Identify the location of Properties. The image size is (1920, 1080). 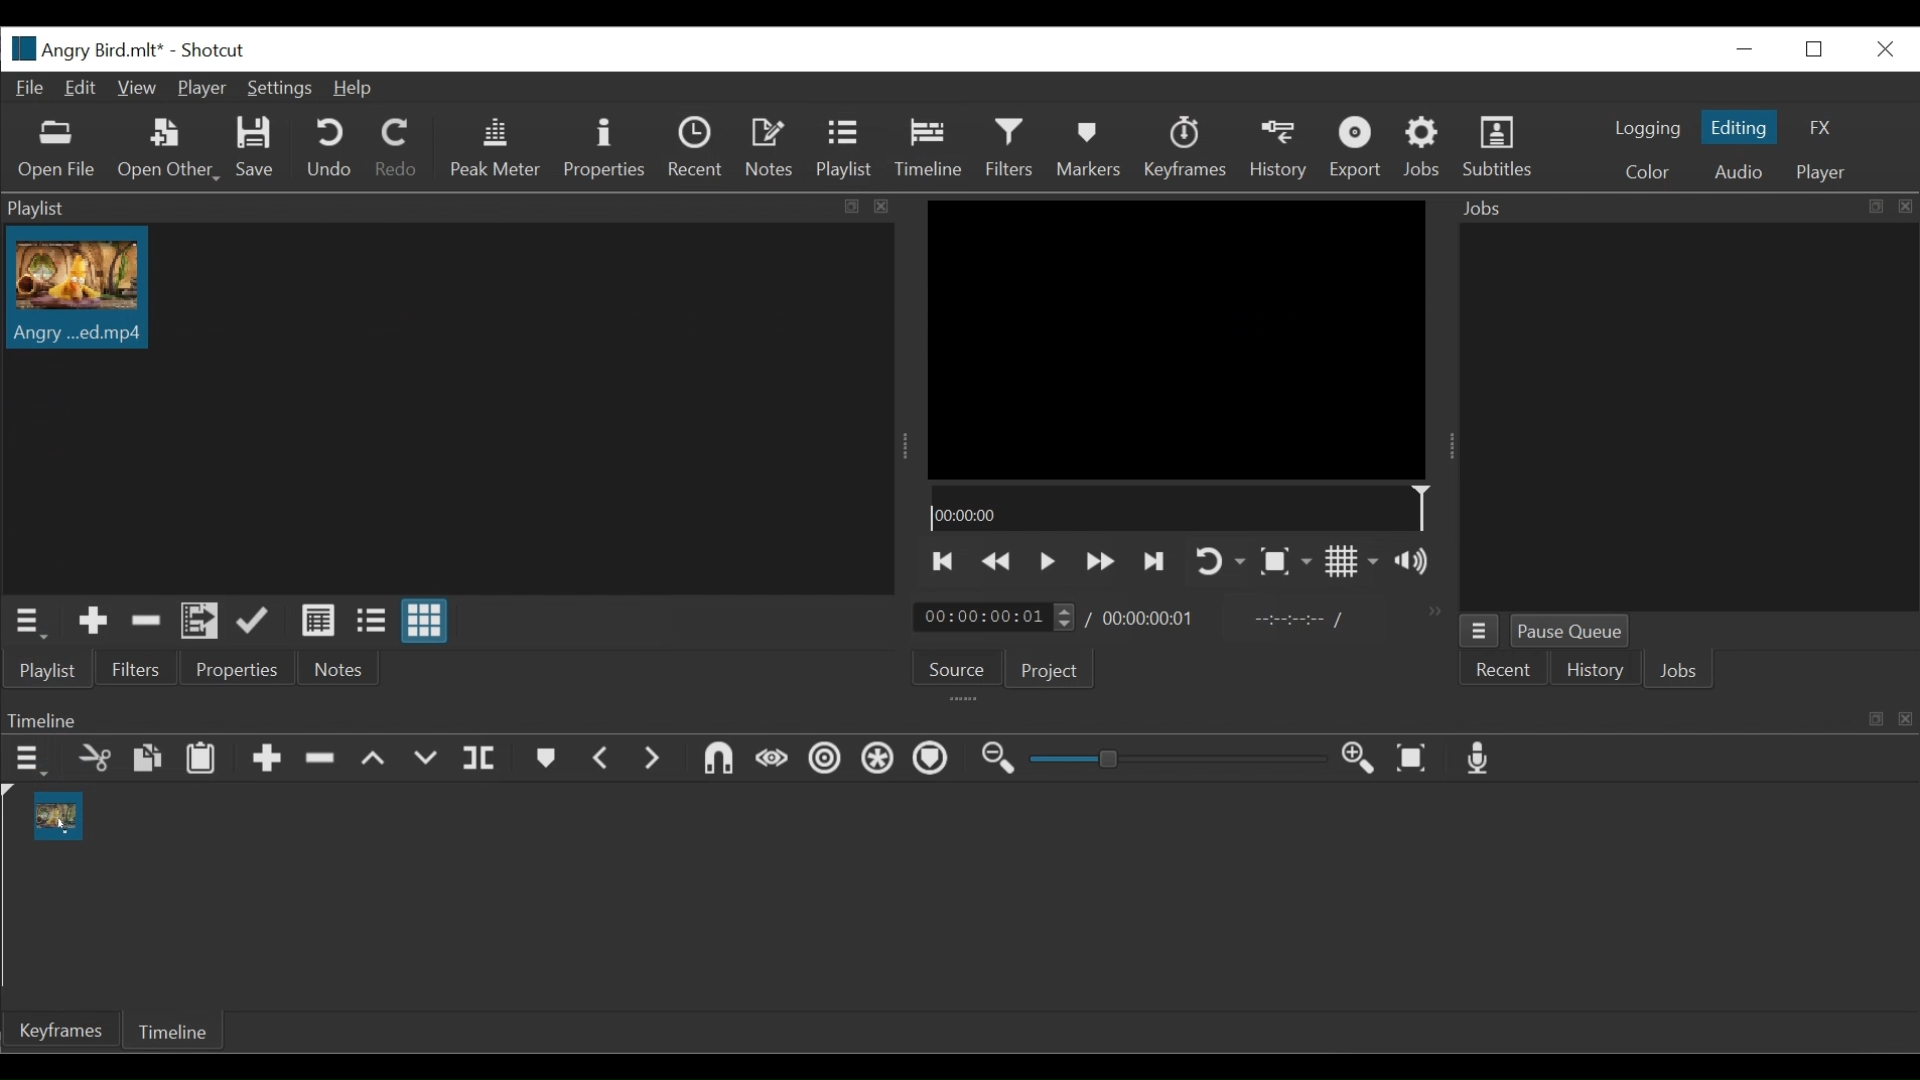
(603, 149).